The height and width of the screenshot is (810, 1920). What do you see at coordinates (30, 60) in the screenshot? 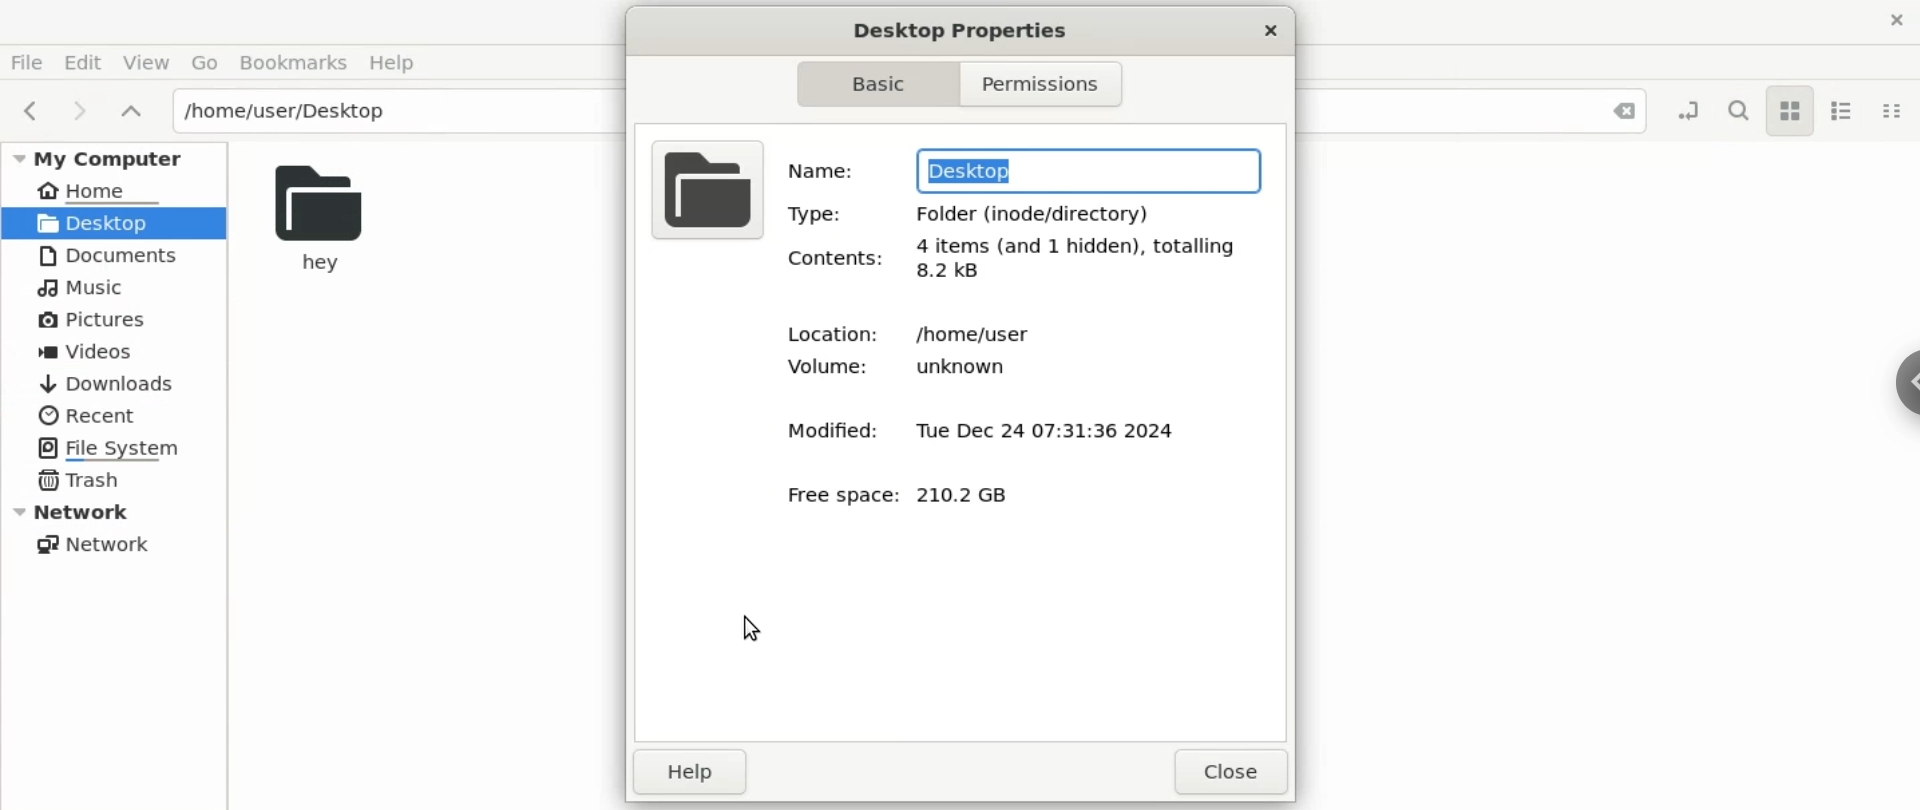
I see `file` at bounding box center [30, 60].